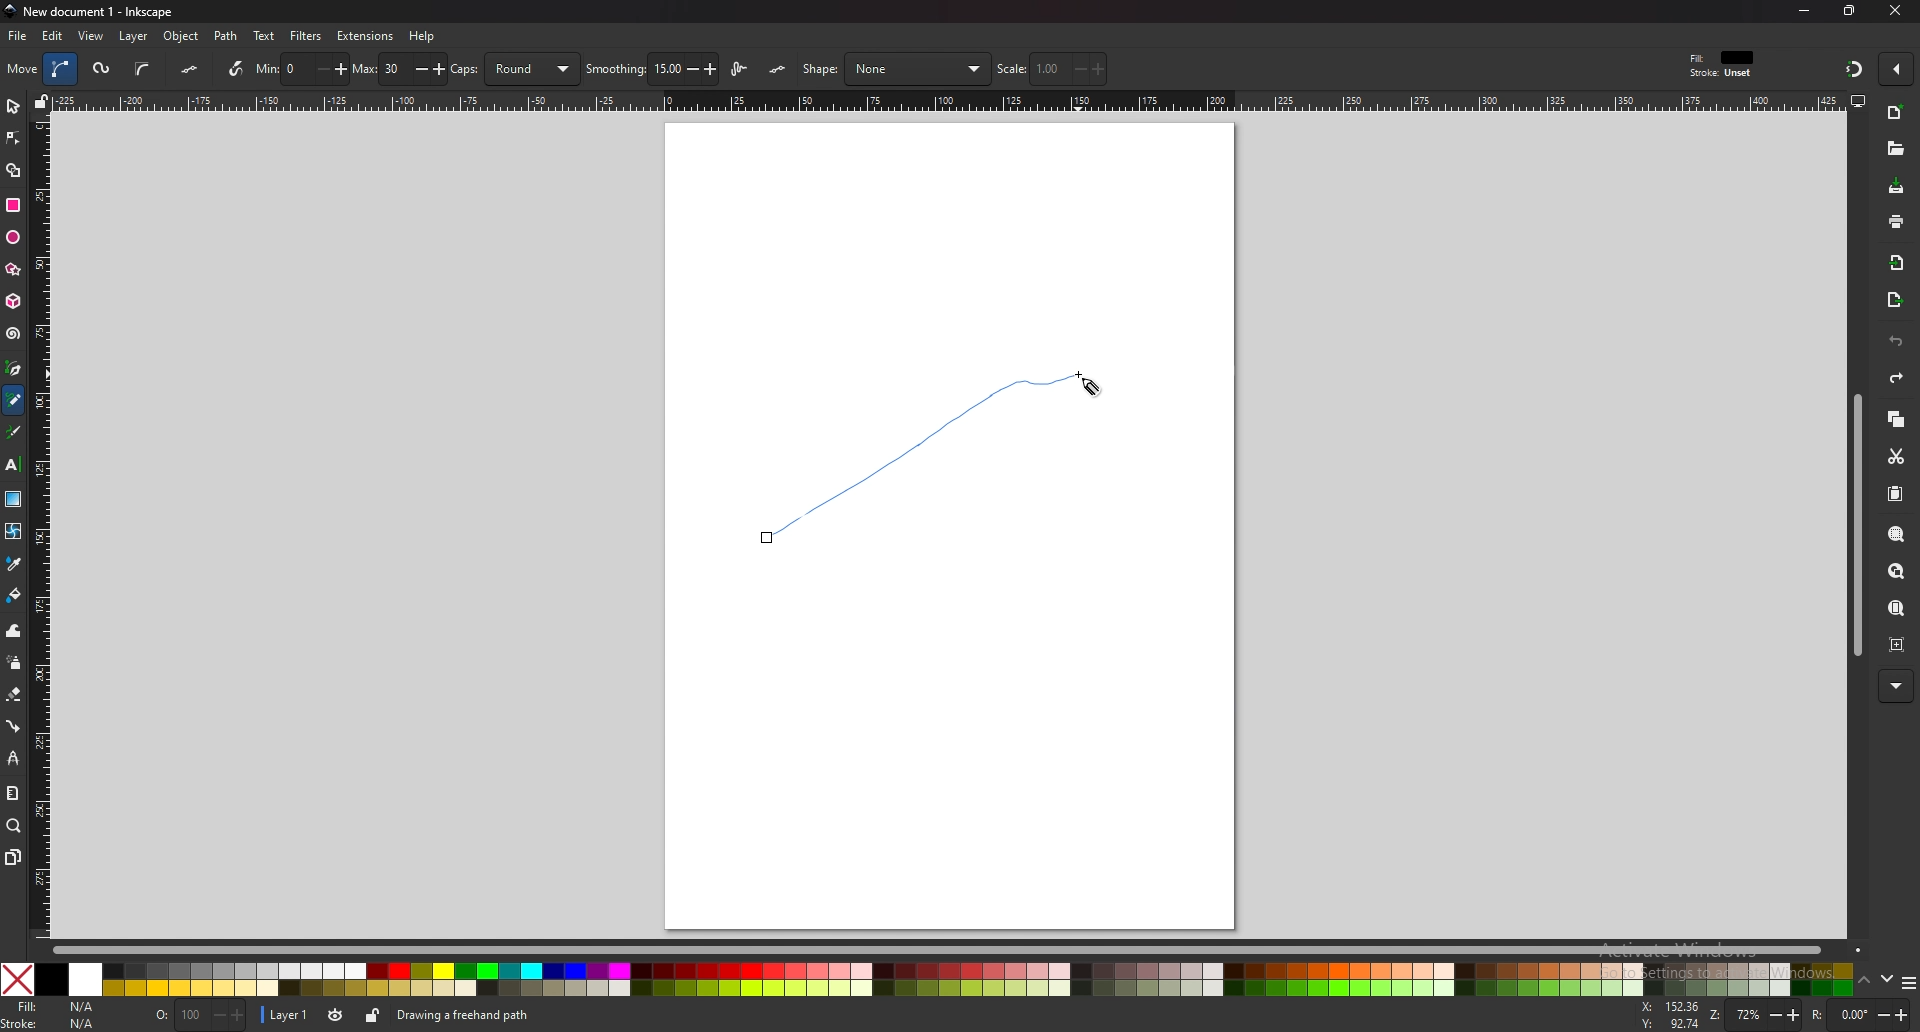  I want to click on close, so click(1895, 11).